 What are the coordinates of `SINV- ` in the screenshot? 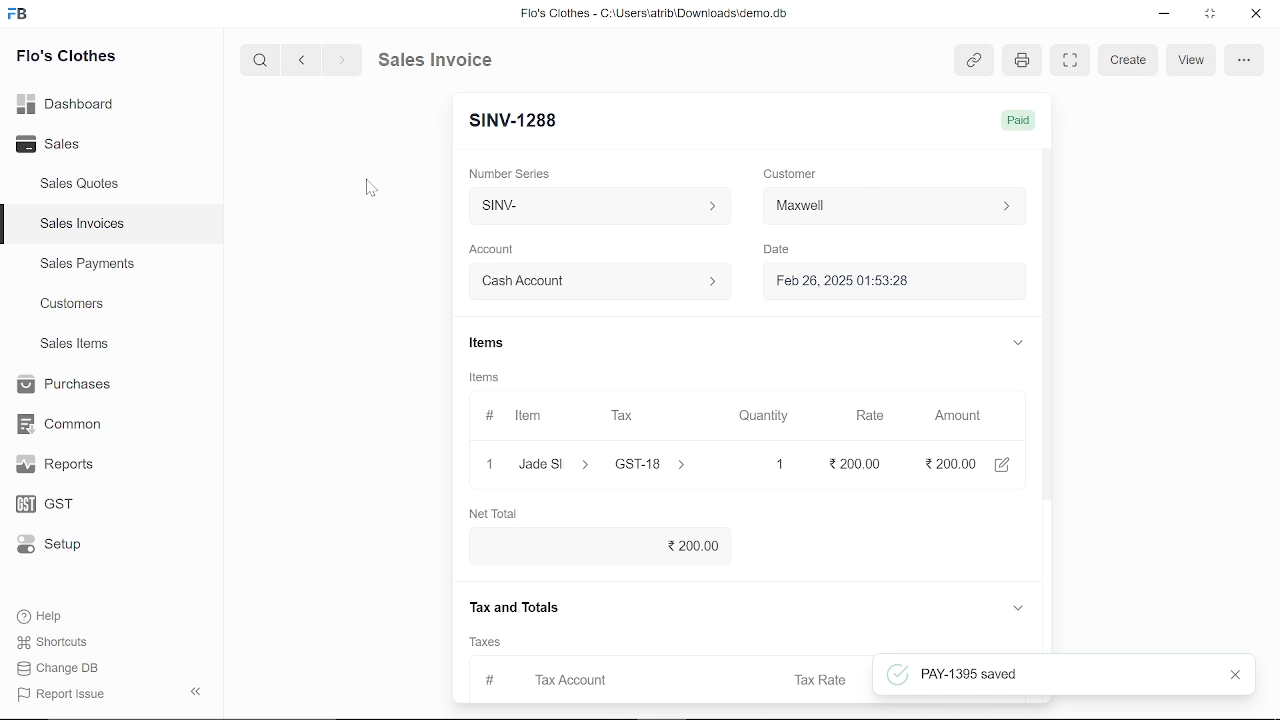 It's located at (595, 206).